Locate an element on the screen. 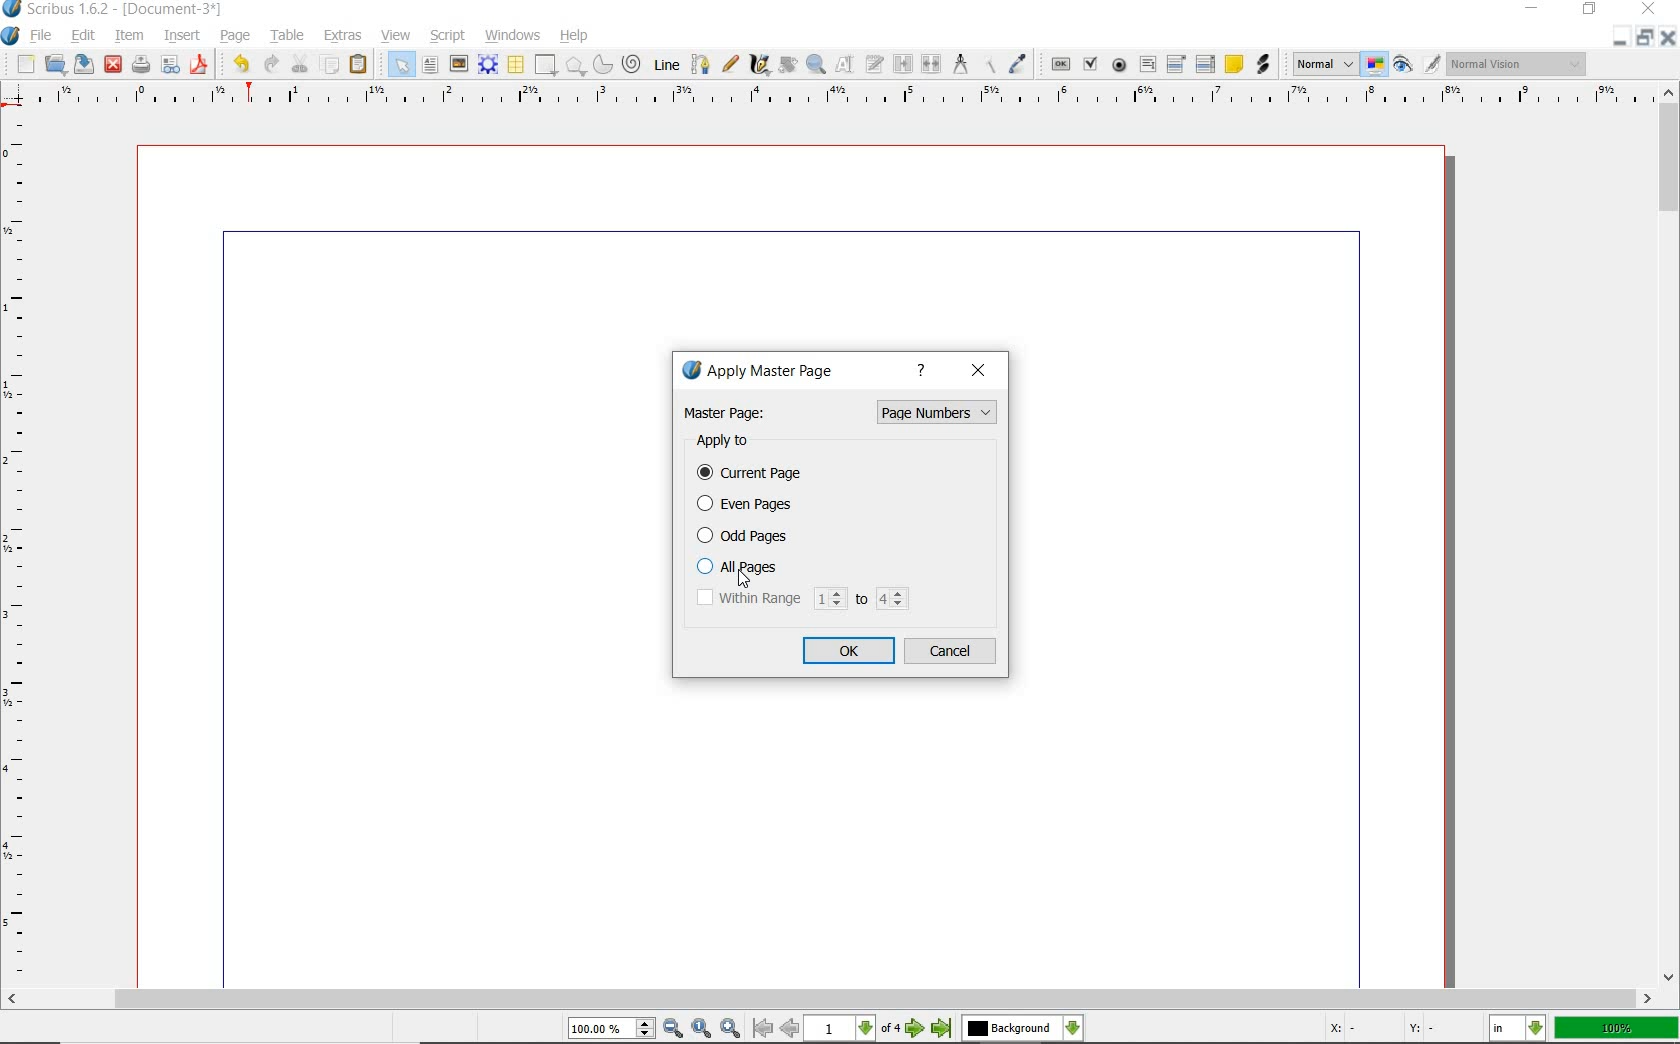  pdf check box is located at coordinates (1090, 63).